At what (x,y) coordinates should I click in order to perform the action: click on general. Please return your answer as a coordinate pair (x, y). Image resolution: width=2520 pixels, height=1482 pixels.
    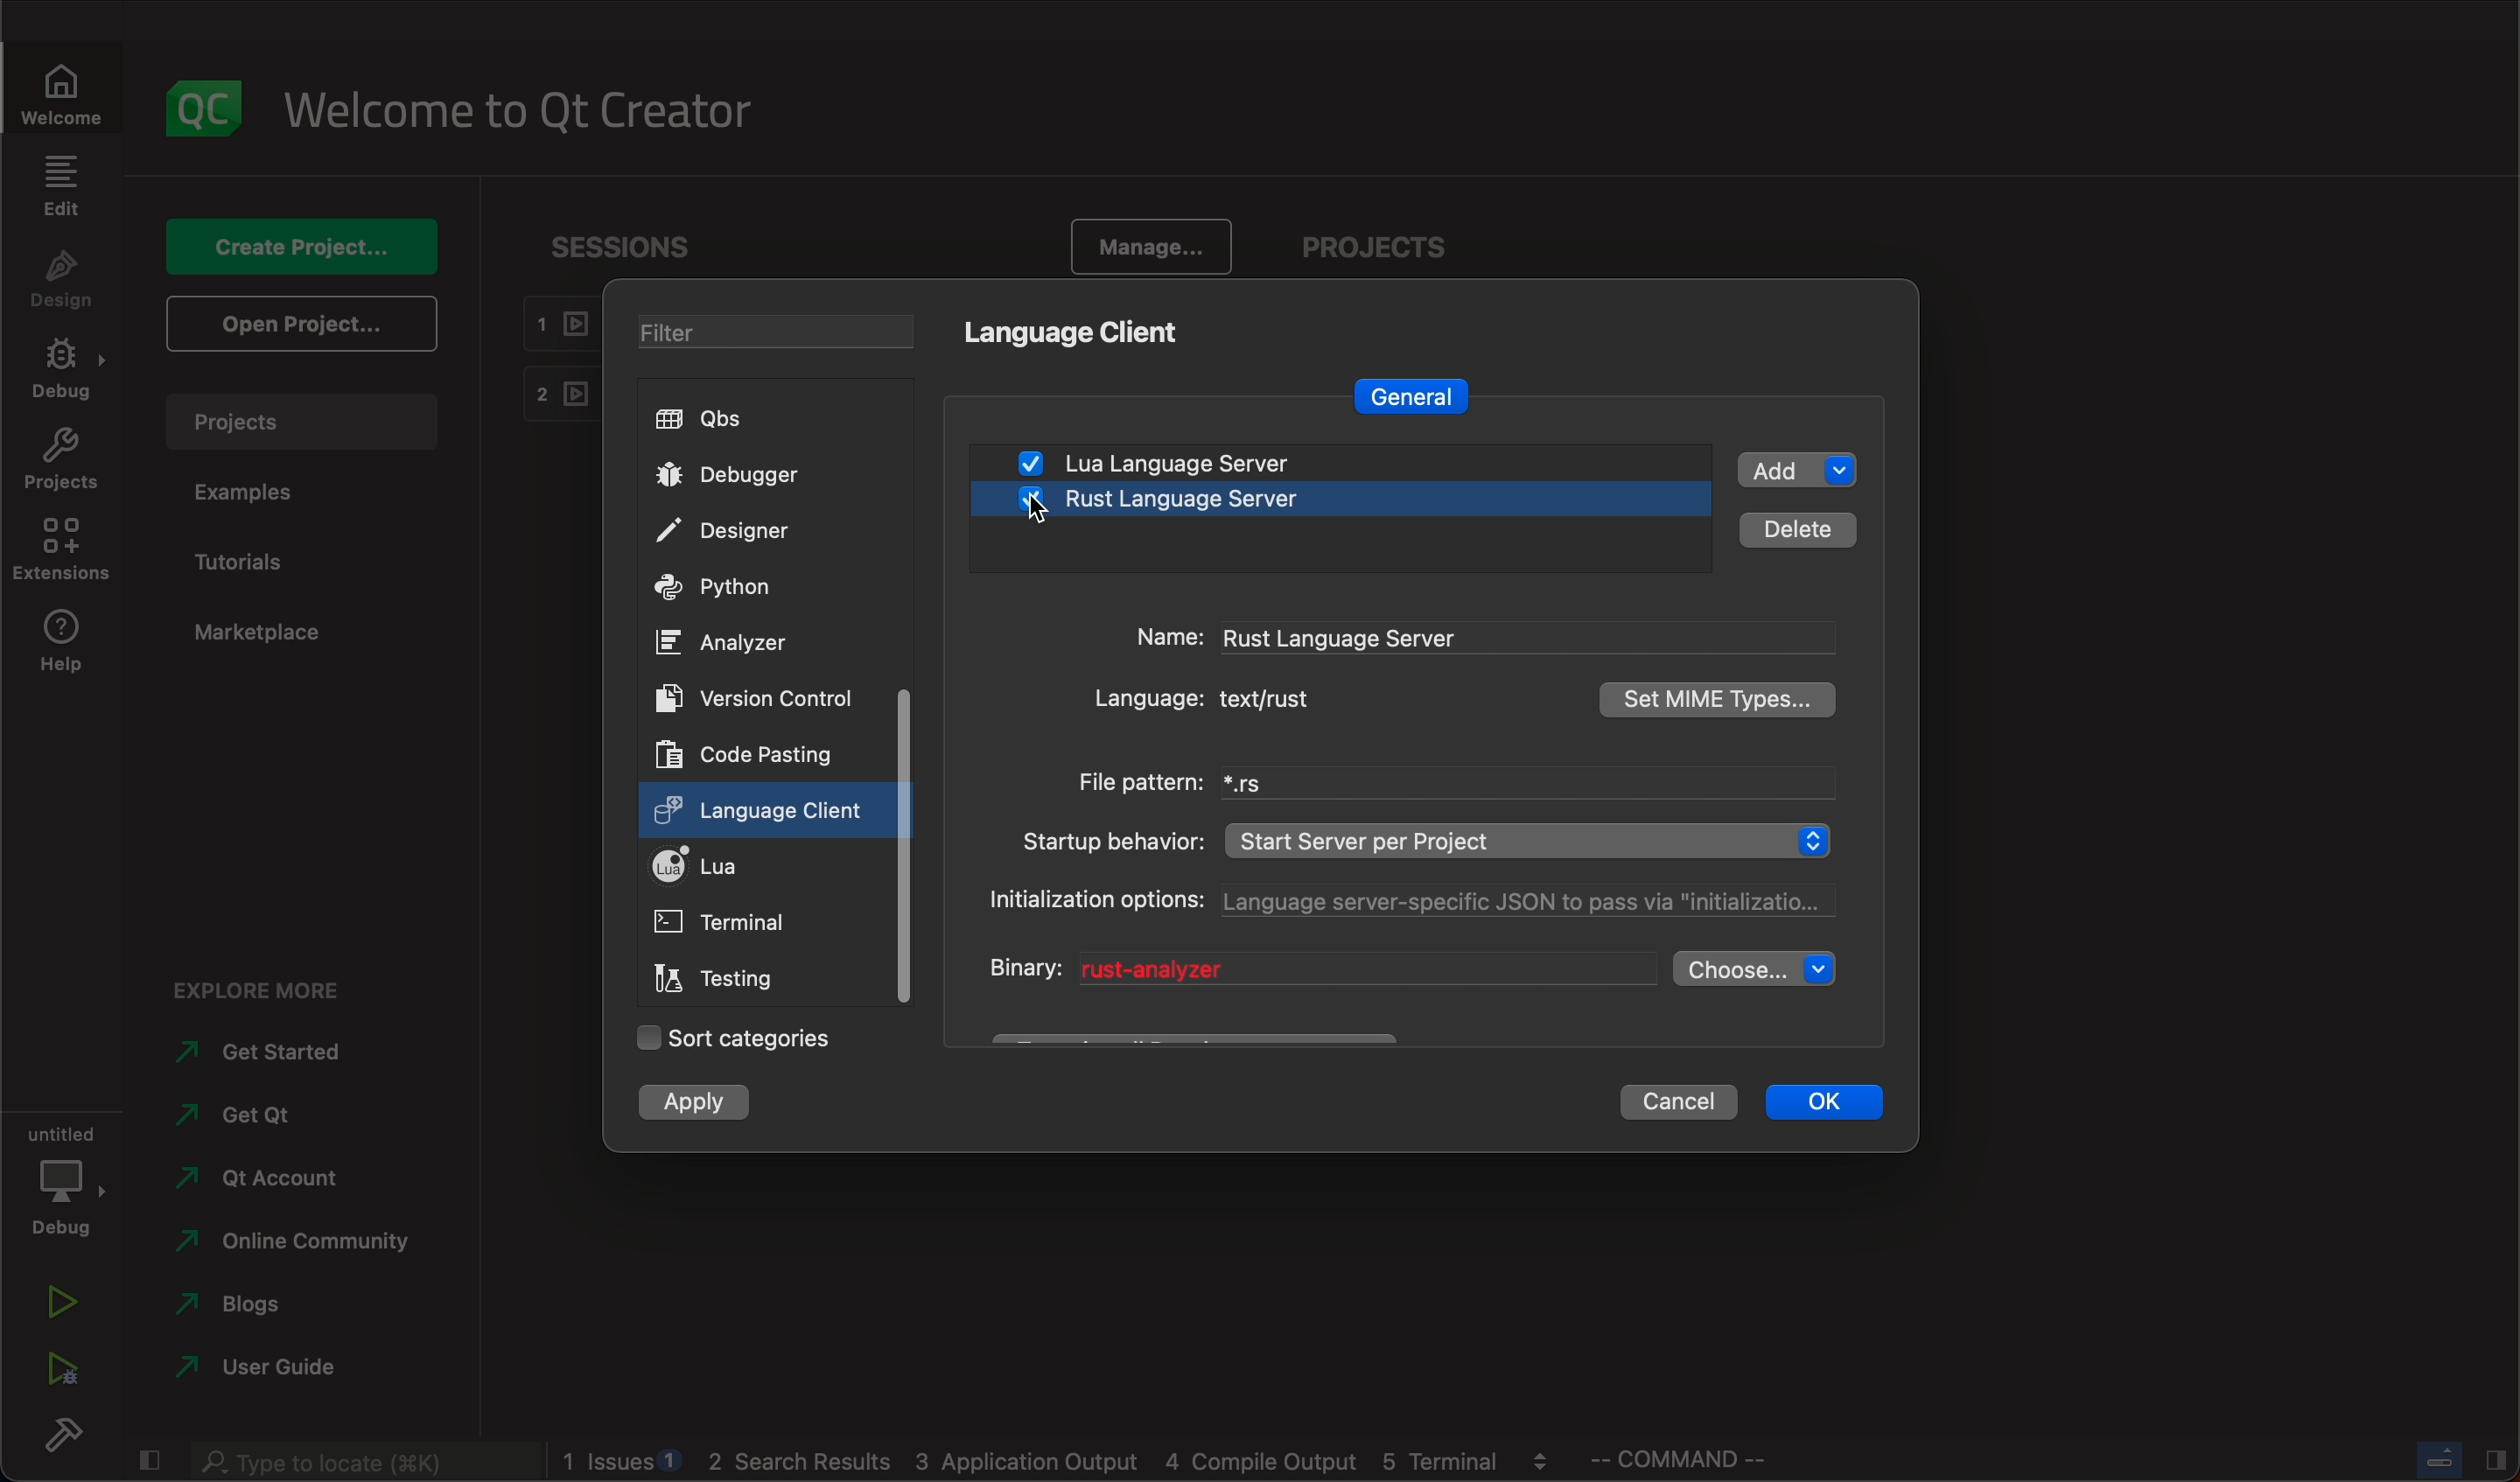
    Looking at the image, I should click on (1423, 392).